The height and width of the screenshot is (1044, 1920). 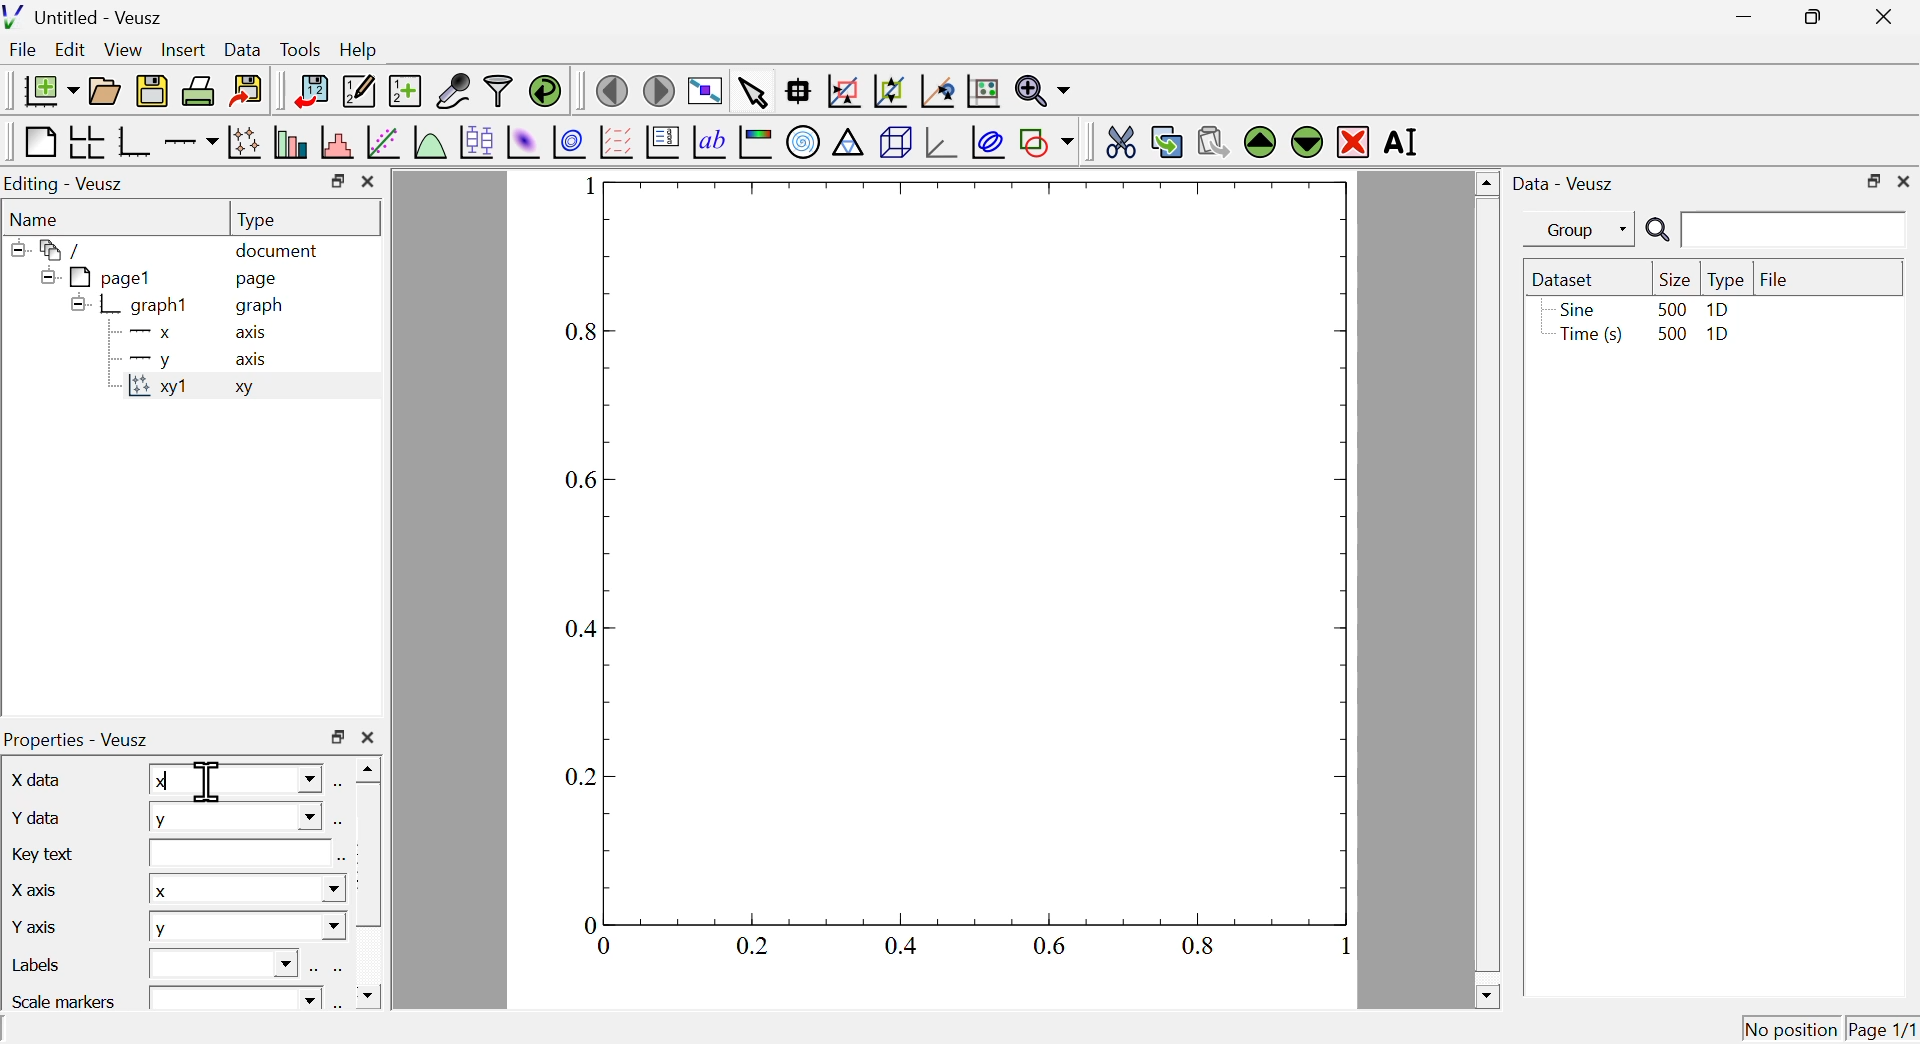 I want to click on 0.4, so click(x=584, y=631).